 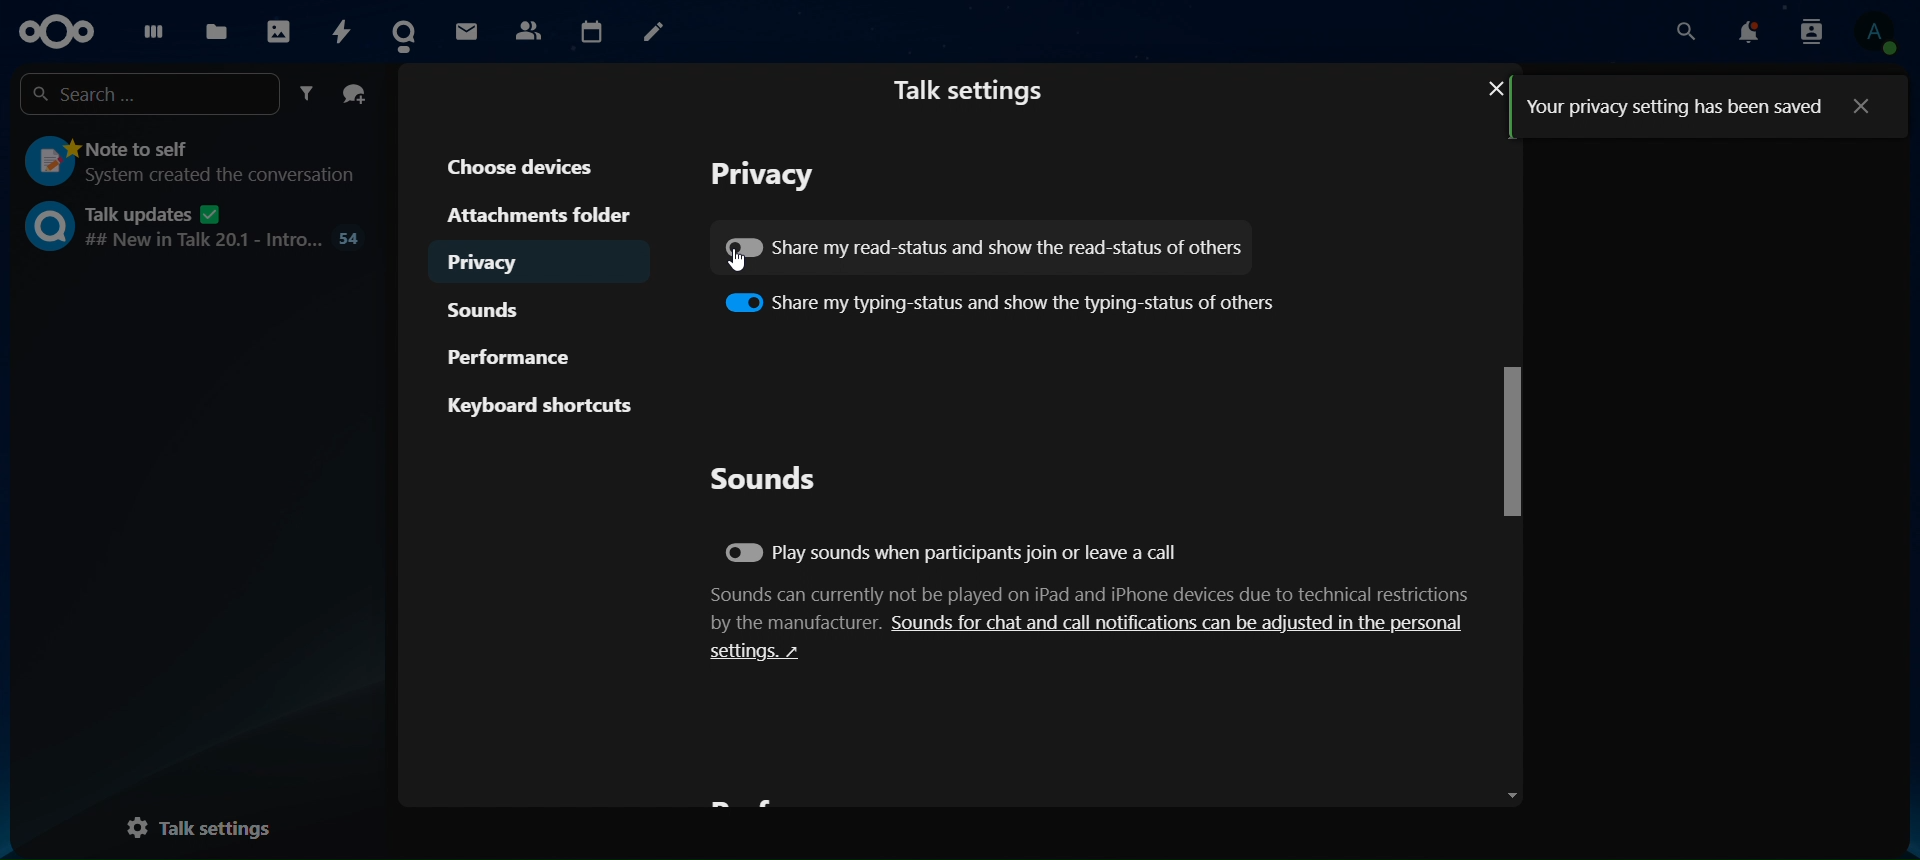 I want to click on text, so click(x=1093, y=623).